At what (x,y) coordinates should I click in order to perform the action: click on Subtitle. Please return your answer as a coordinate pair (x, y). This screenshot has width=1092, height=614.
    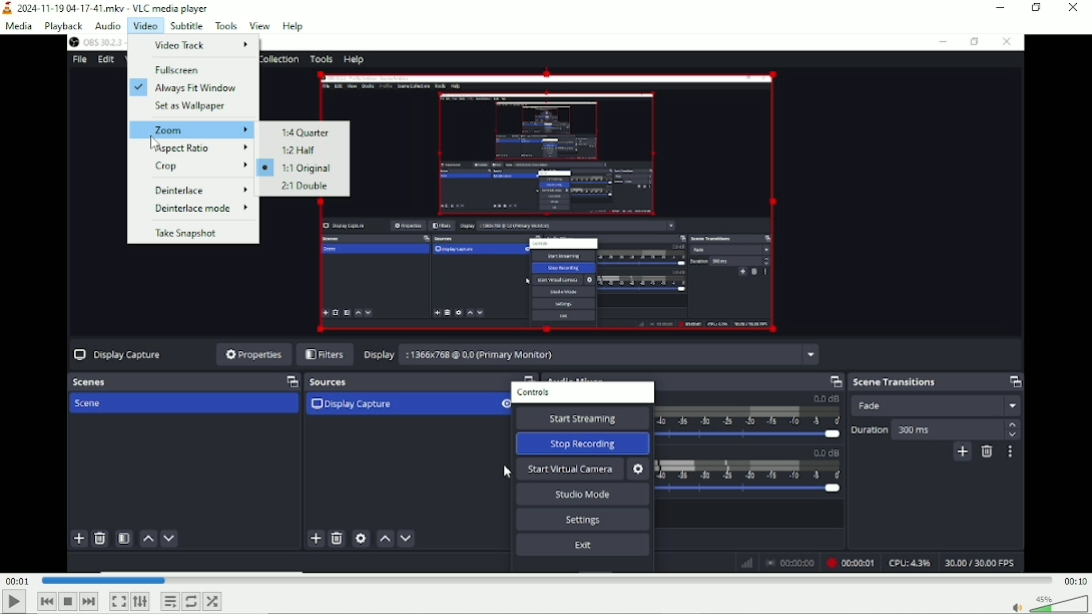
    Looking at the image, I should click on (187, 25).